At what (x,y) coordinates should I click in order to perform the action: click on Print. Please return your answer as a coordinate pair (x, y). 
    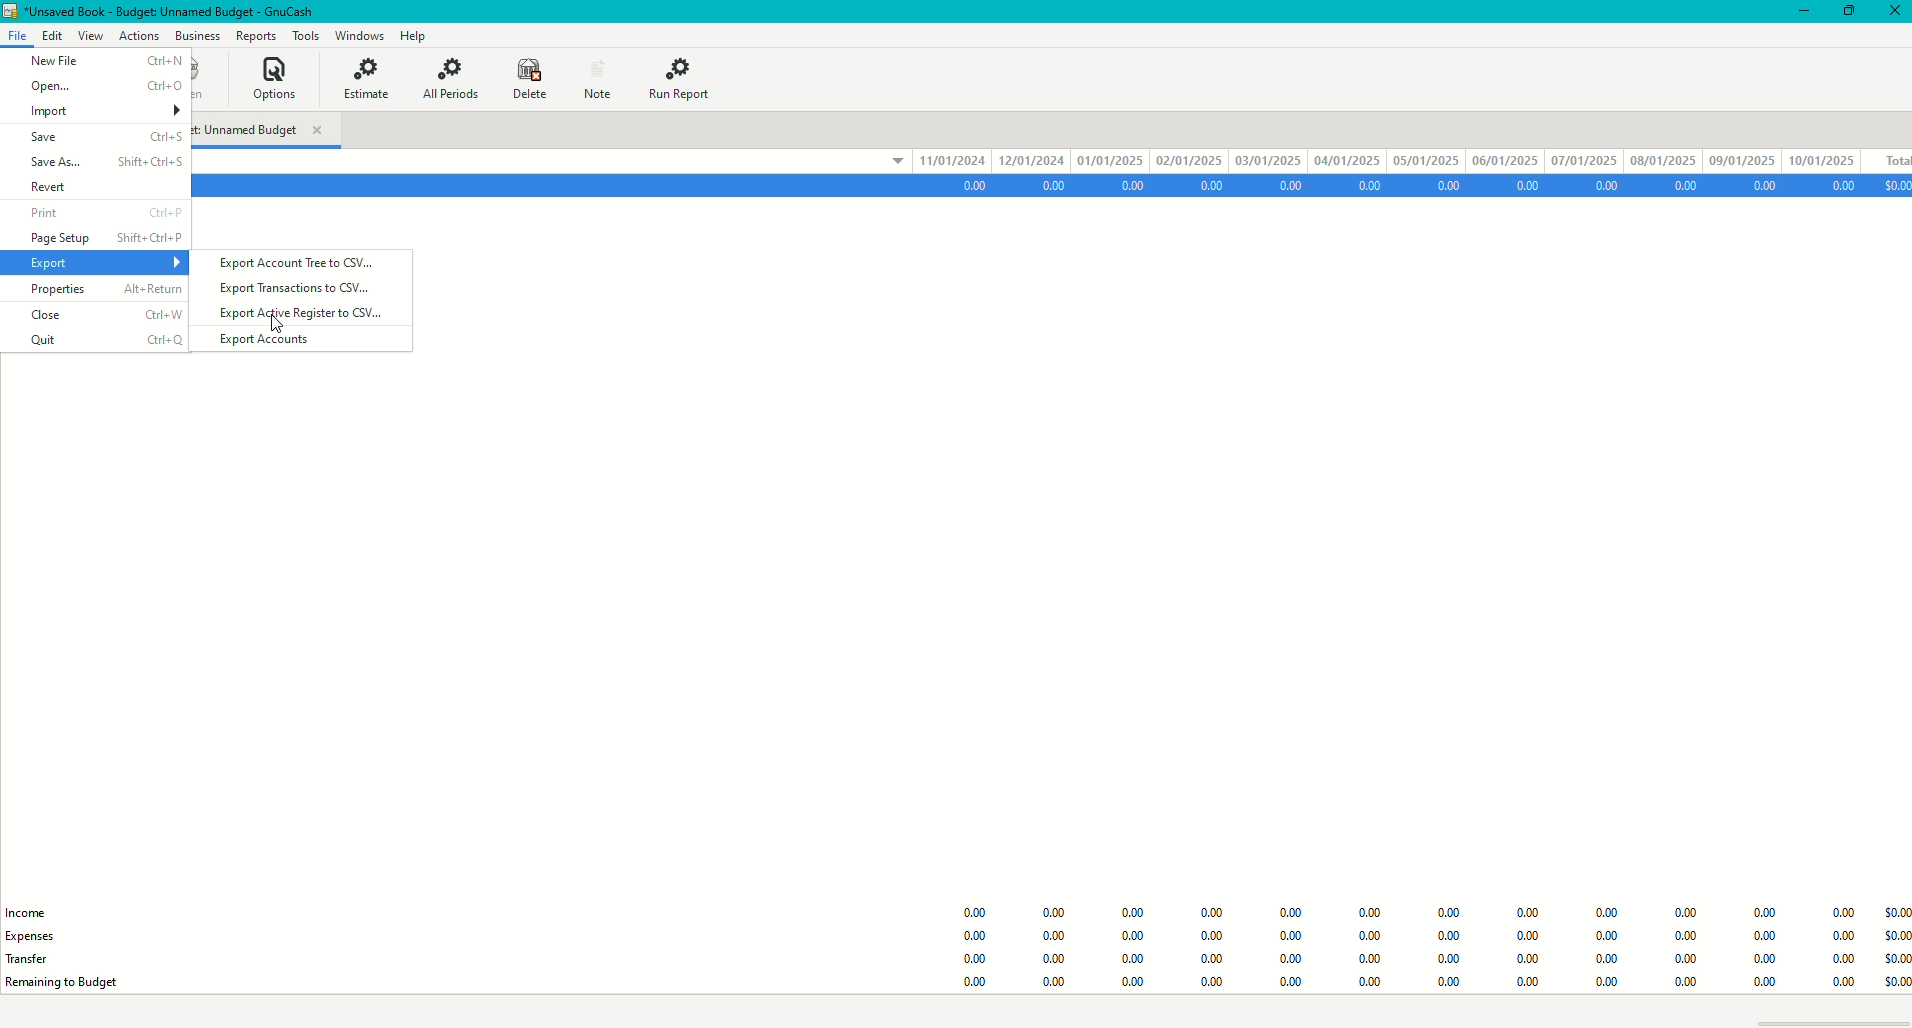
    Looking at the image, I should click on (101, 215).